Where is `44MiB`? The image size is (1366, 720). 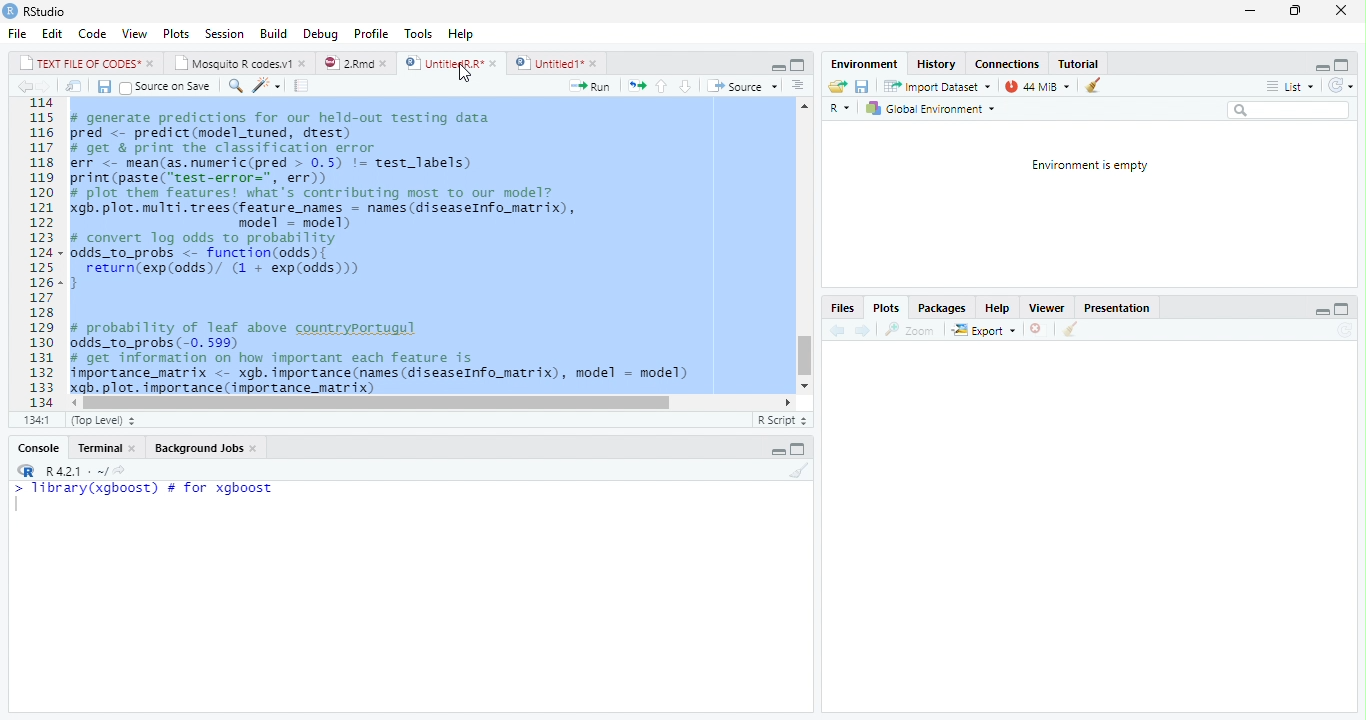
44MiB is located at coordinates (1037, 84).